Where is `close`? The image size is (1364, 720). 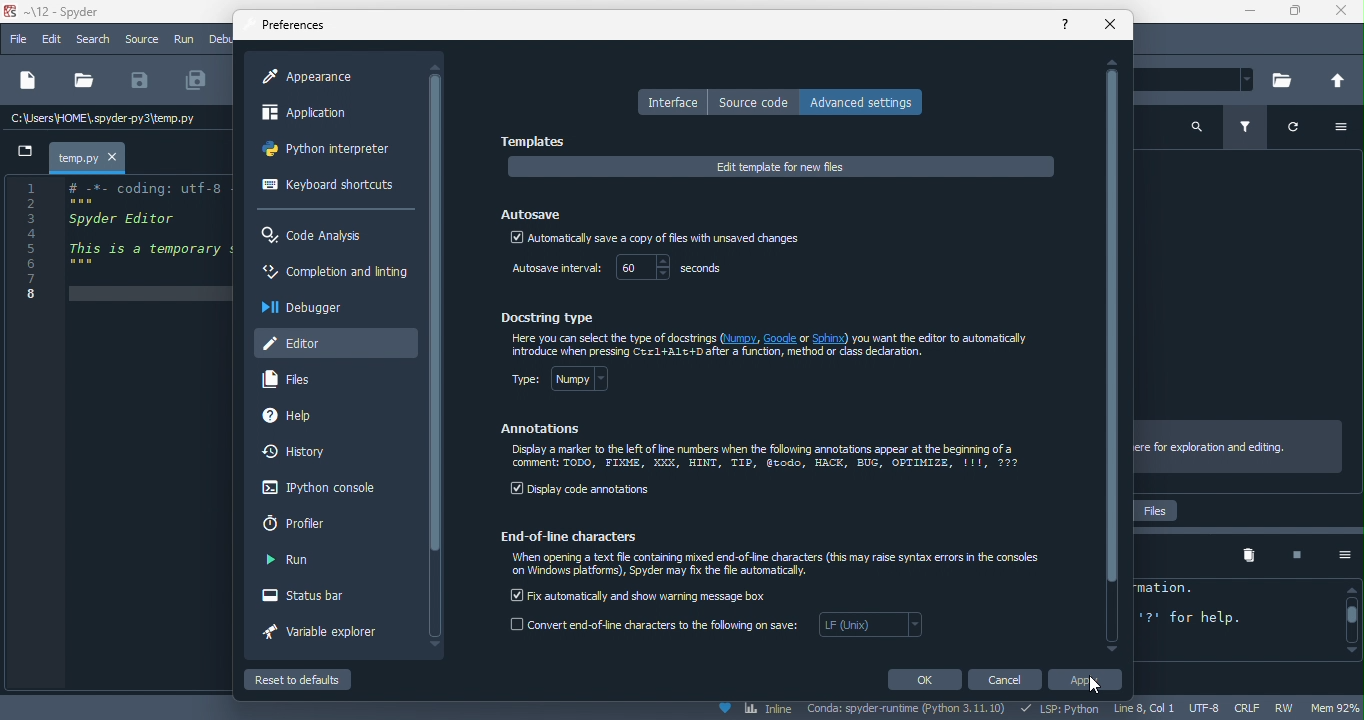
close is located at coordinates (1341, 14).